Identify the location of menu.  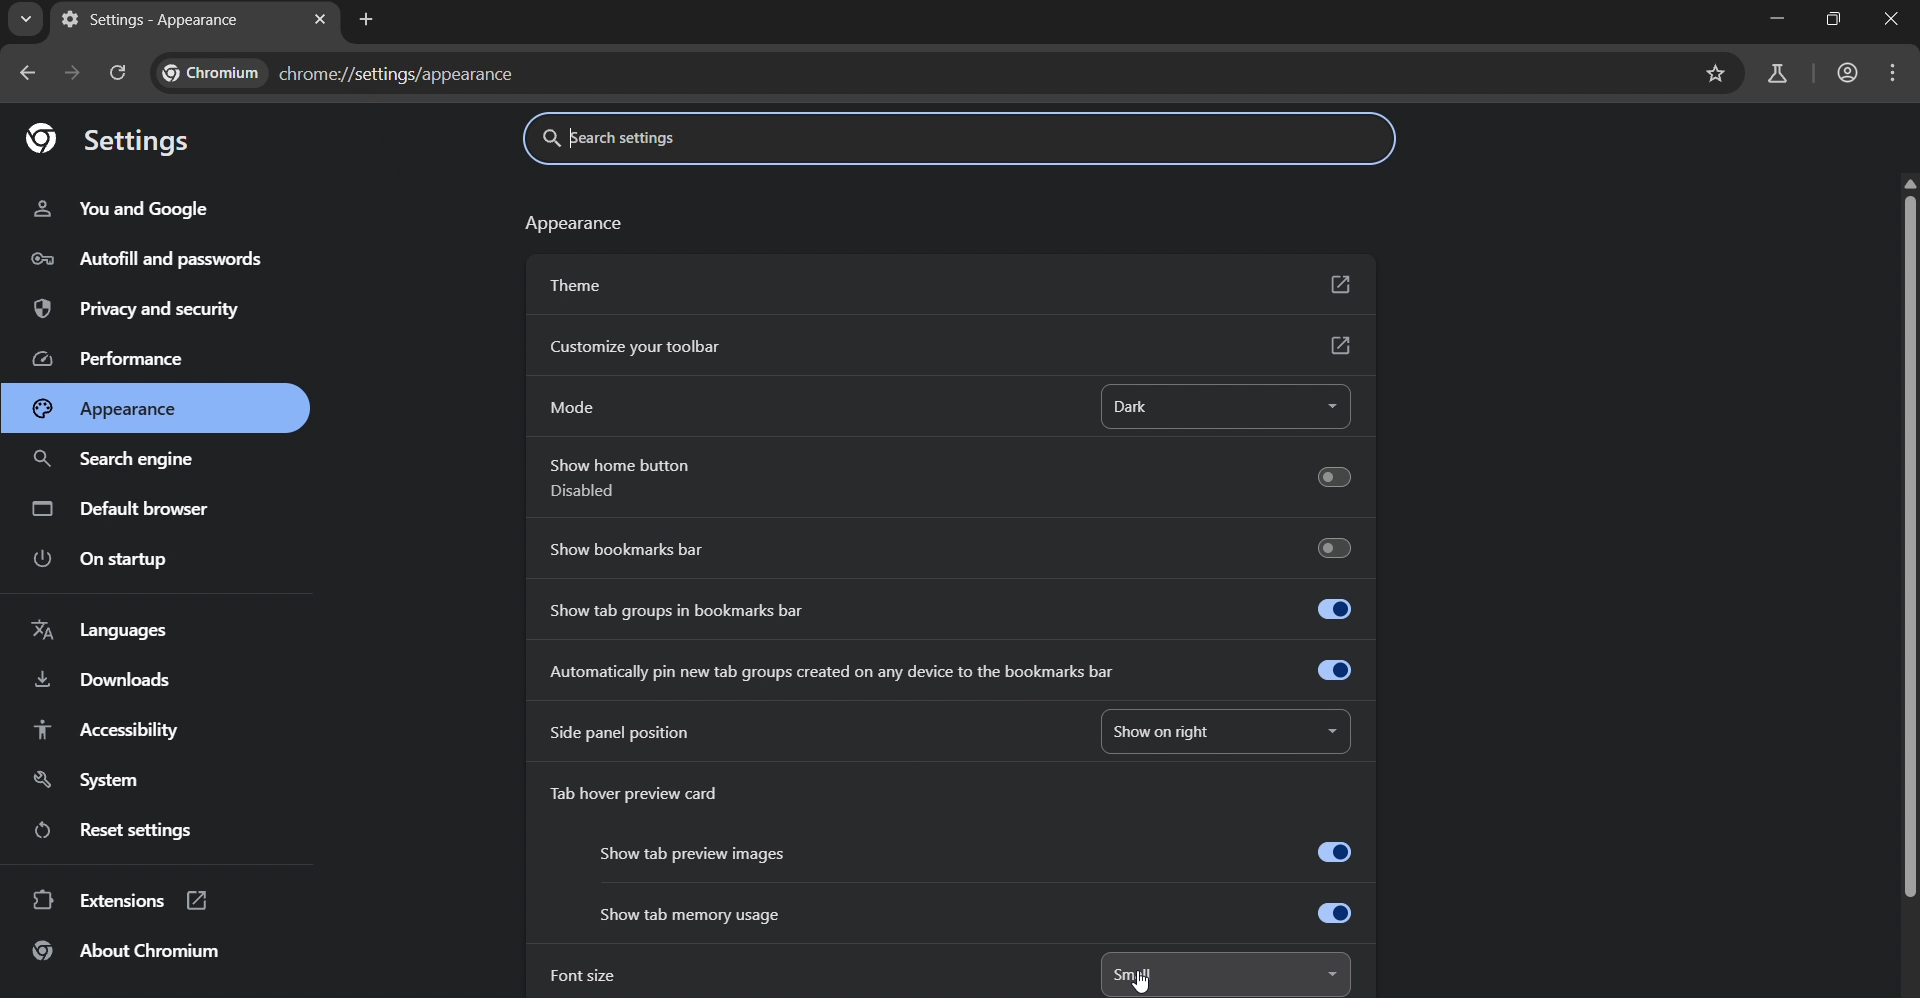
(1896, 76).